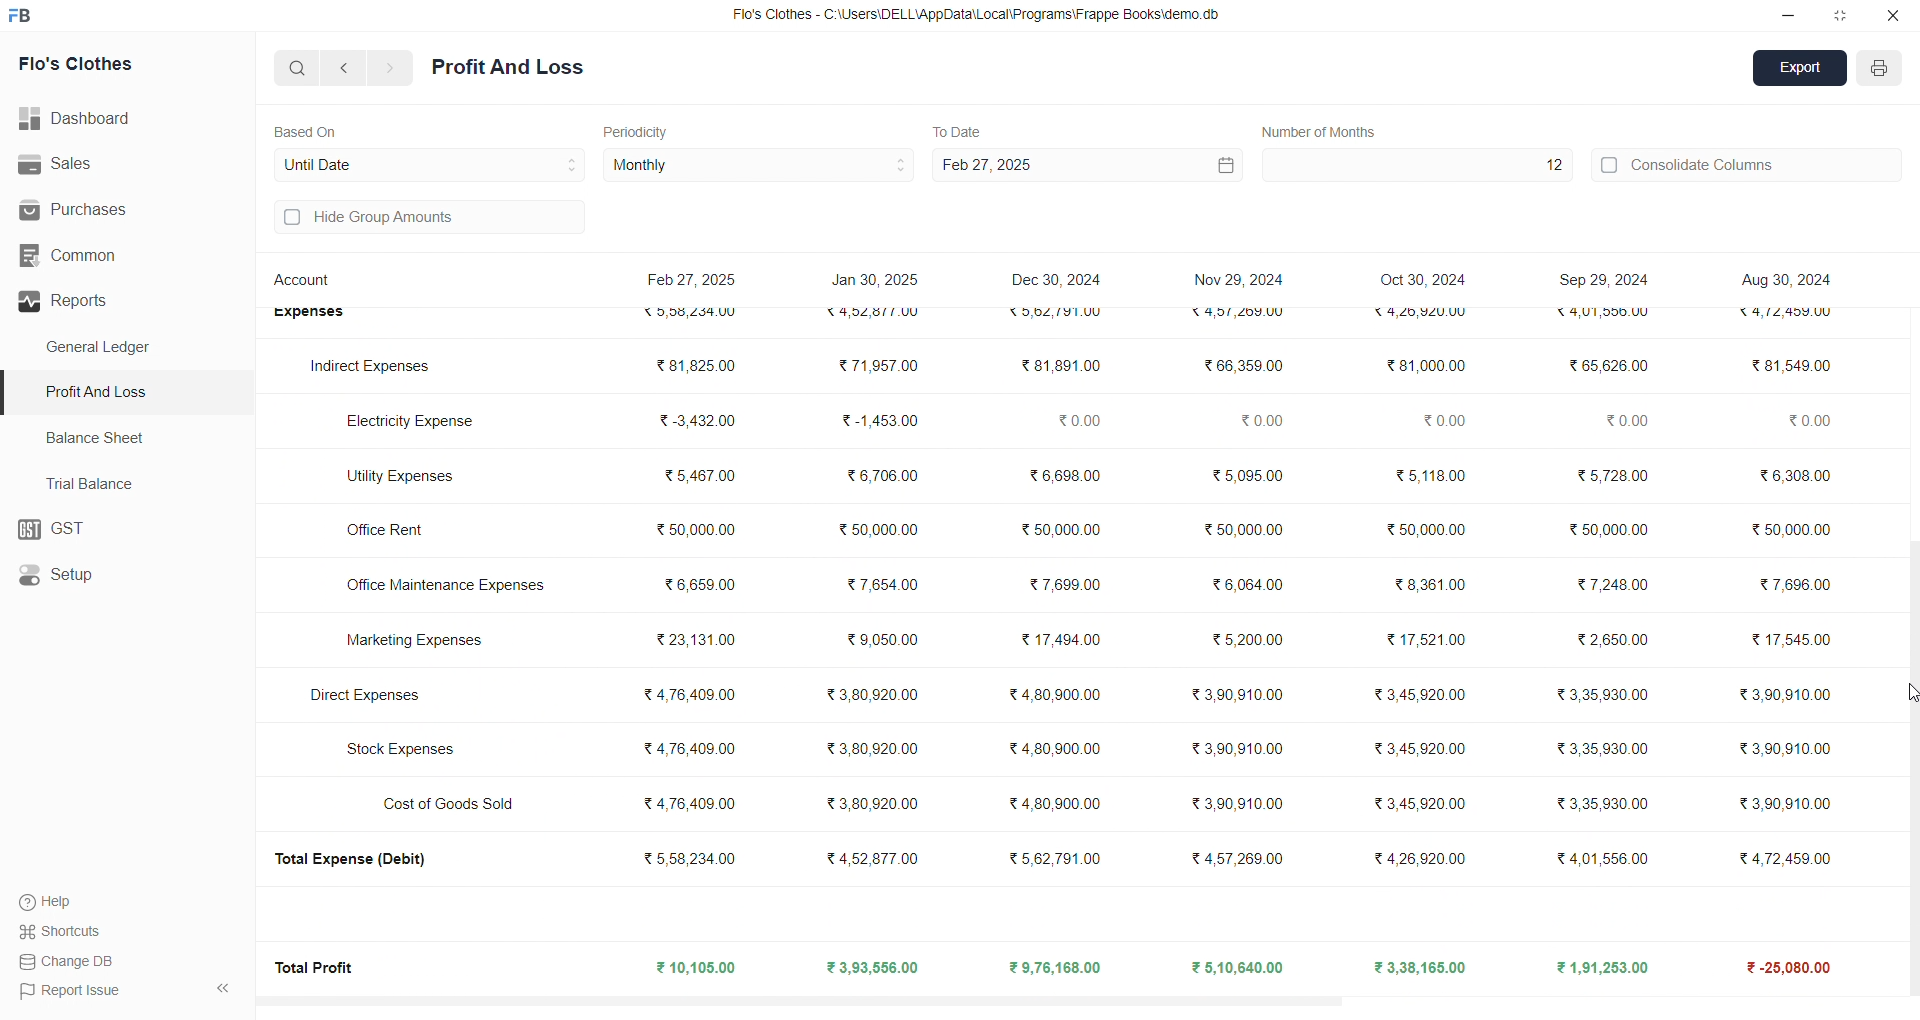 This screenshot has height=1020, width=1920. What do you see at coordinates (1262, 420) in the screenshot?
I see `₹0.00` at bounding box center [1262, 420].